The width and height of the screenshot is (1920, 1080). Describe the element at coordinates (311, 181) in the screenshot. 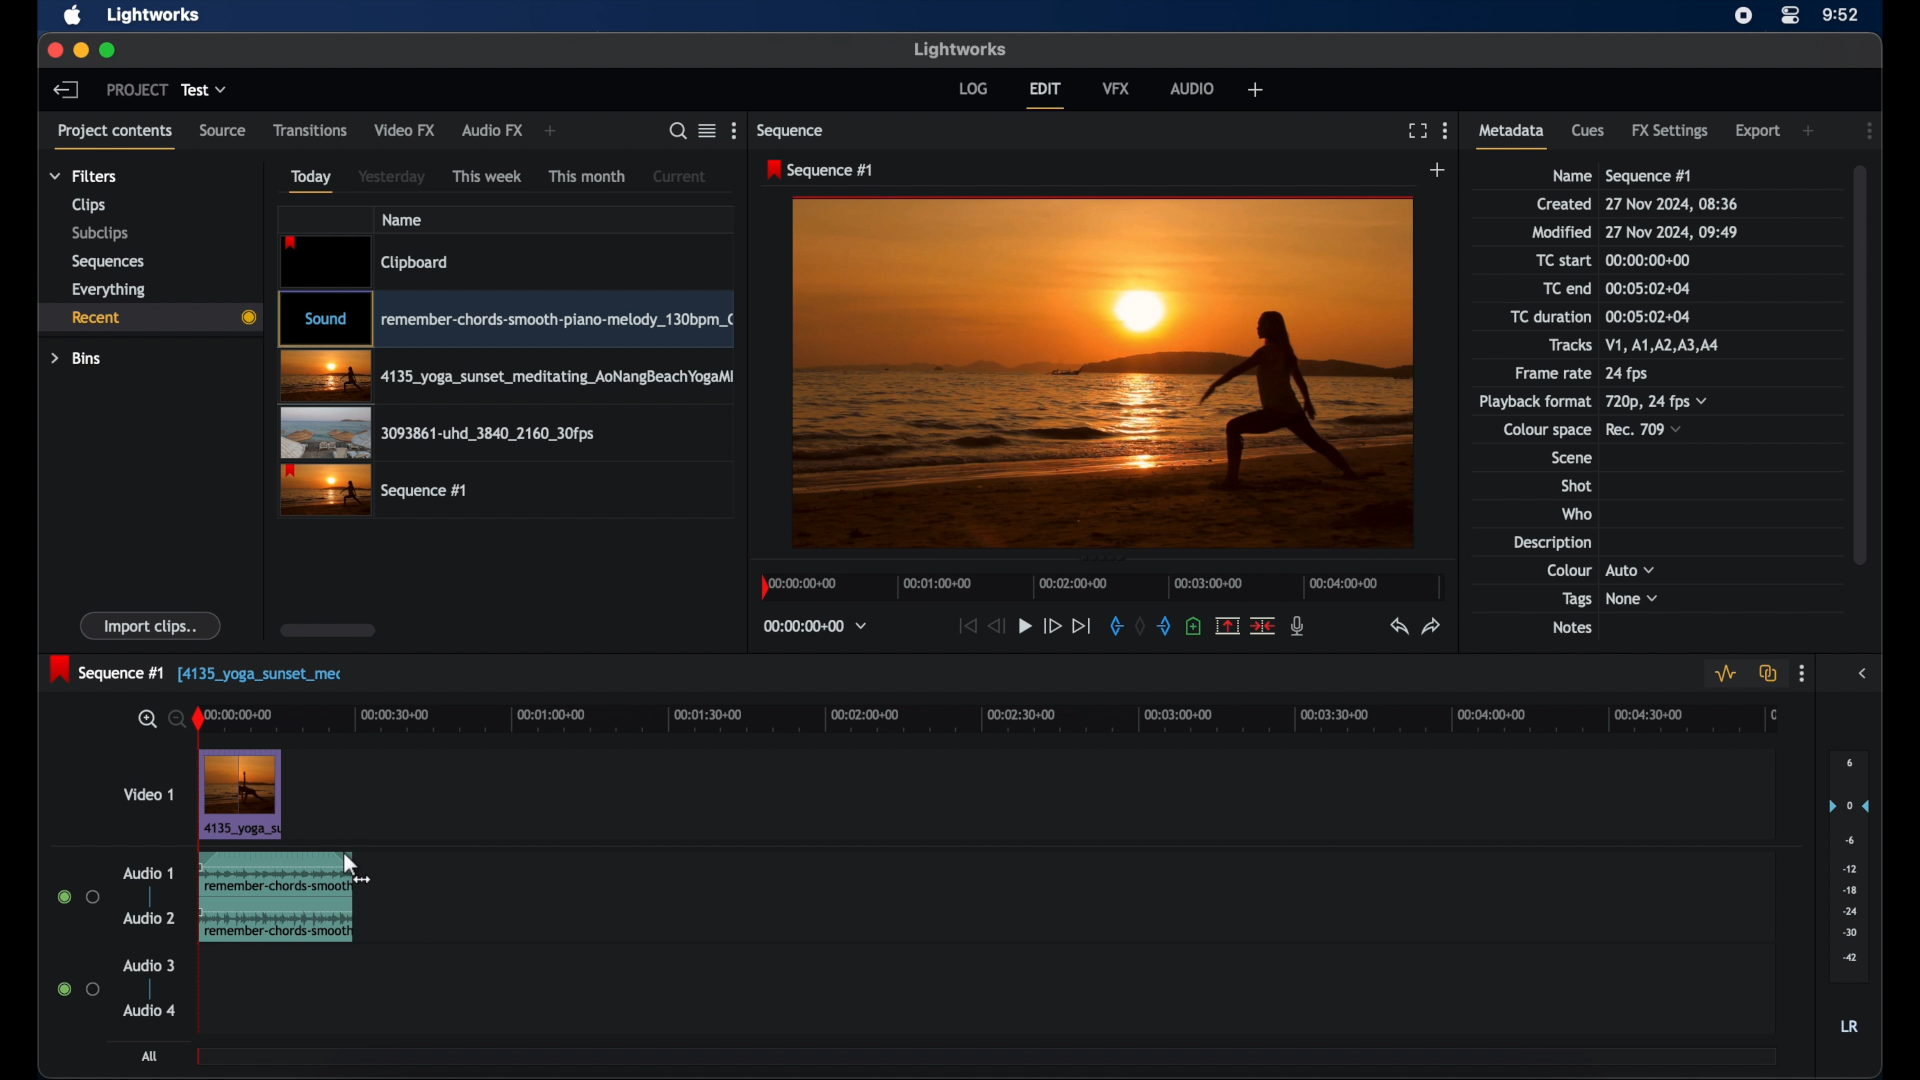

I see `today` at that location.